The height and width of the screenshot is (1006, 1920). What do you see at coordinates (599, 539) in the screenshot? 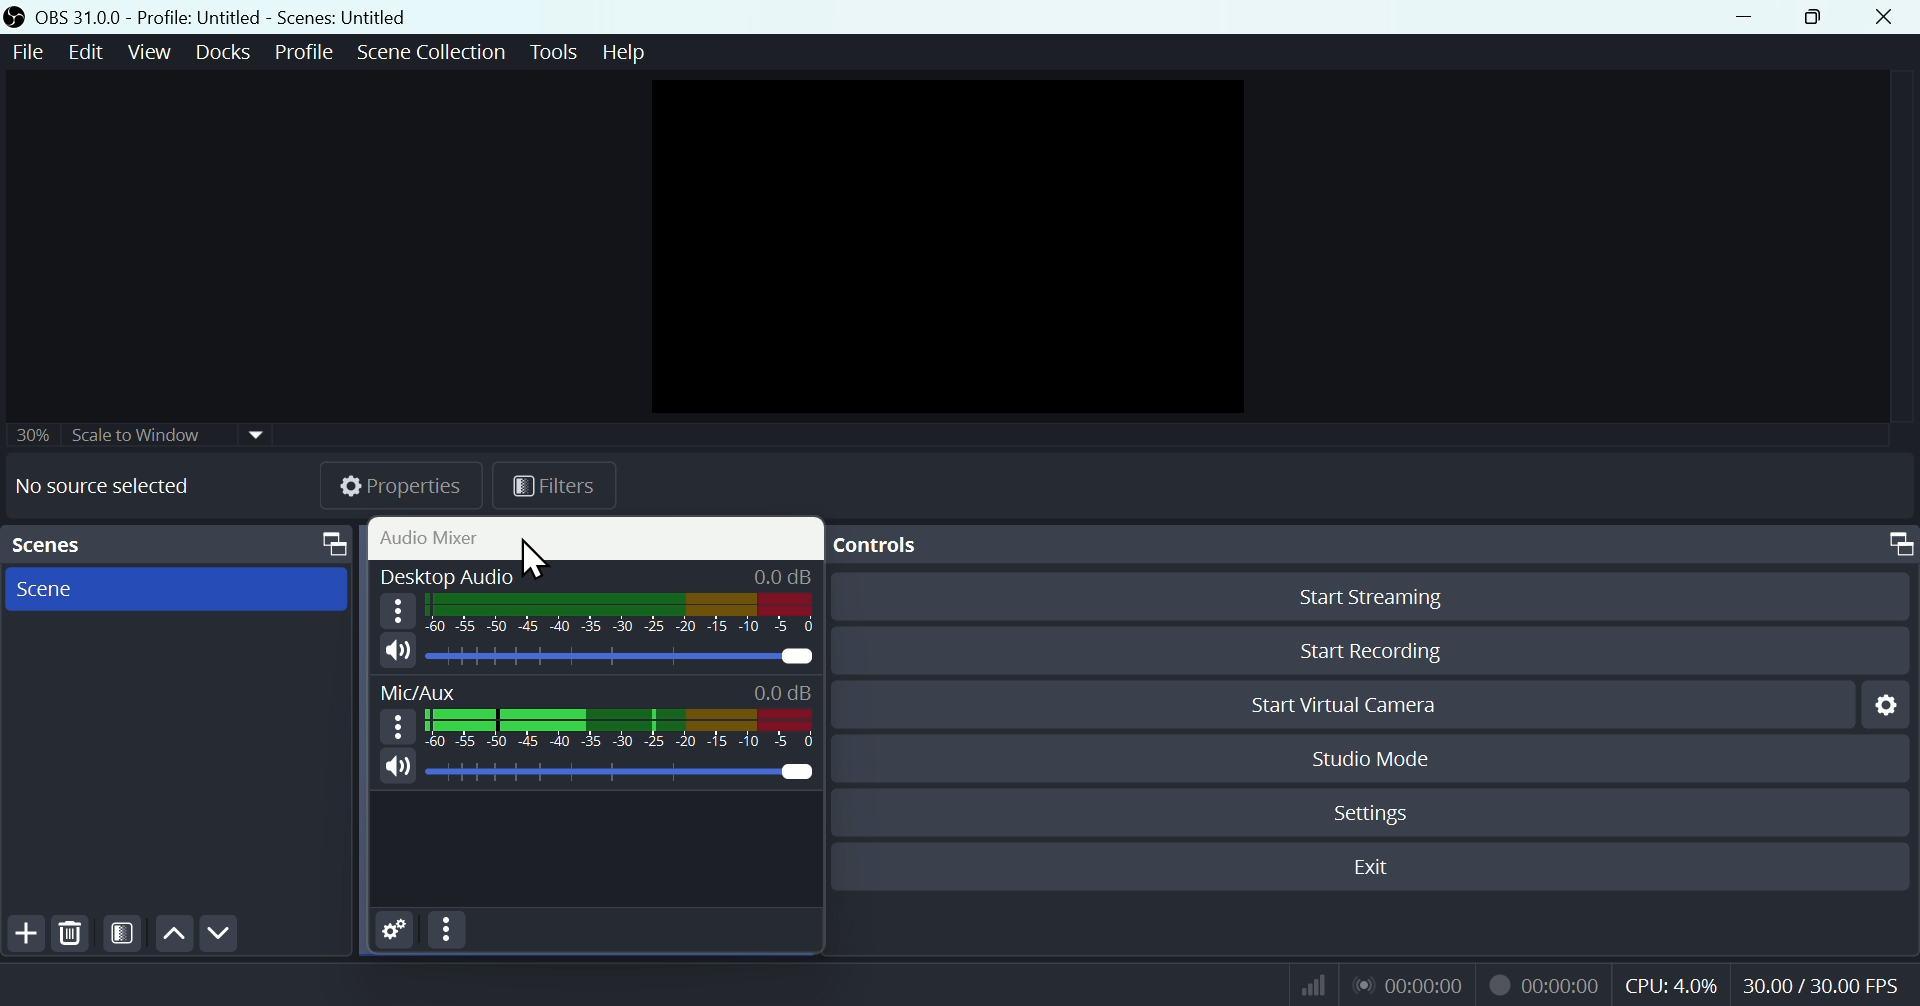
I see `Audio mixer` at bounding box center [599, 539].